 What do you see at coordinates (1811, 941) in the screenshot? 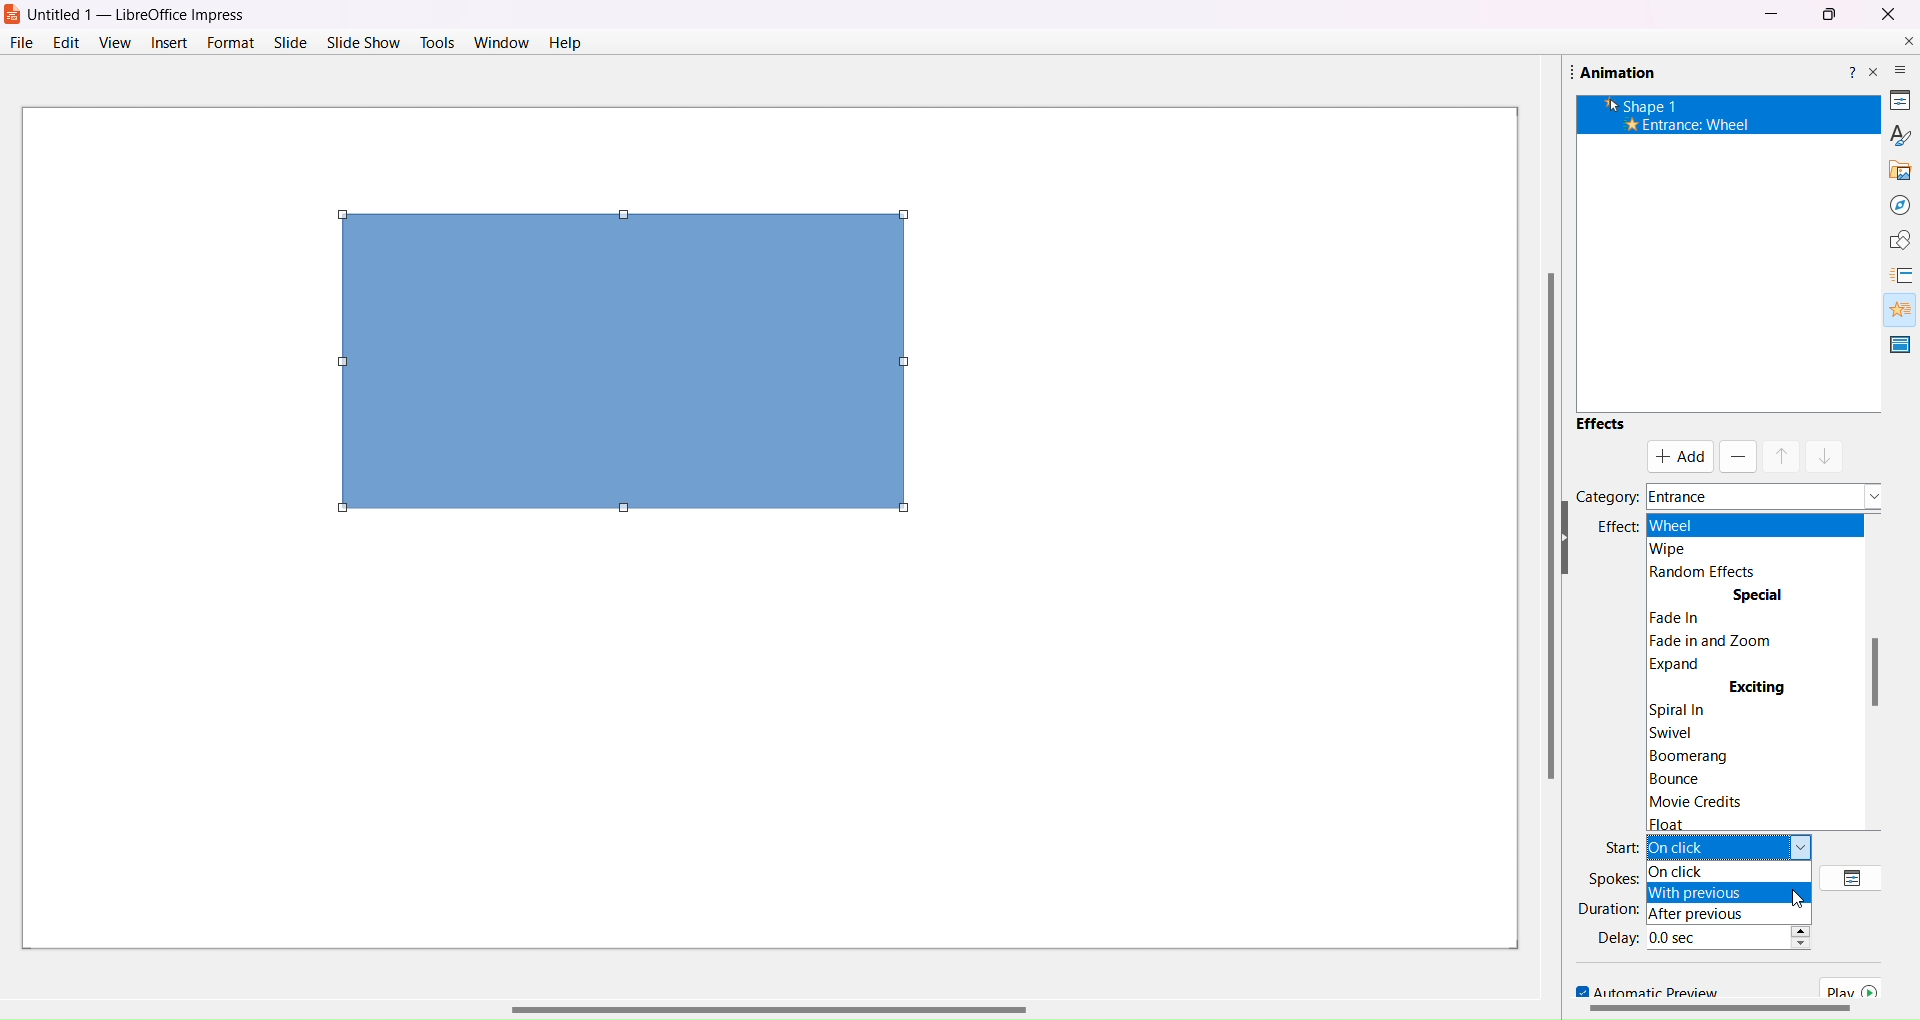
I see `Time Increase/Decrease` at bounding box center [1811, 941].